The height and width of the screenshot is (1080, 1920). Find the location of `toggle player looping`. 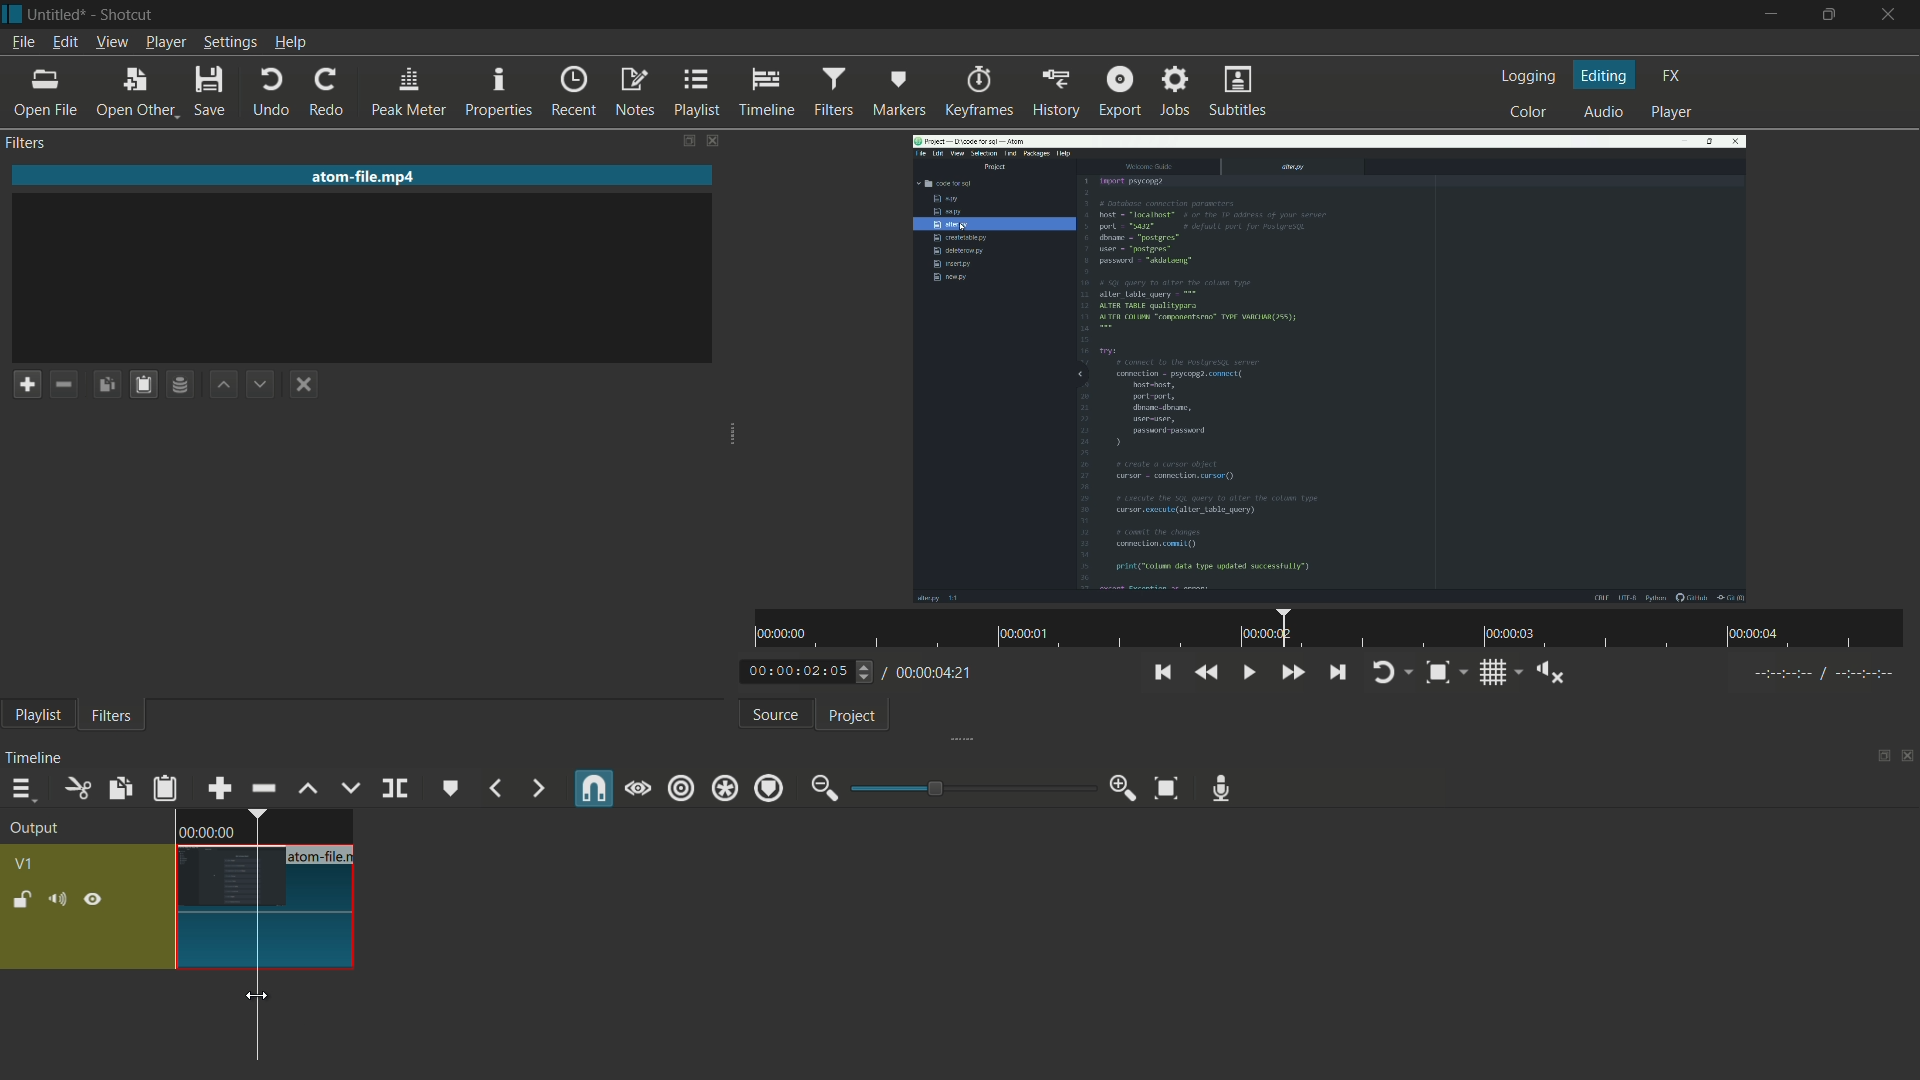

toggle player looping is located at coordinates (1382, 673).